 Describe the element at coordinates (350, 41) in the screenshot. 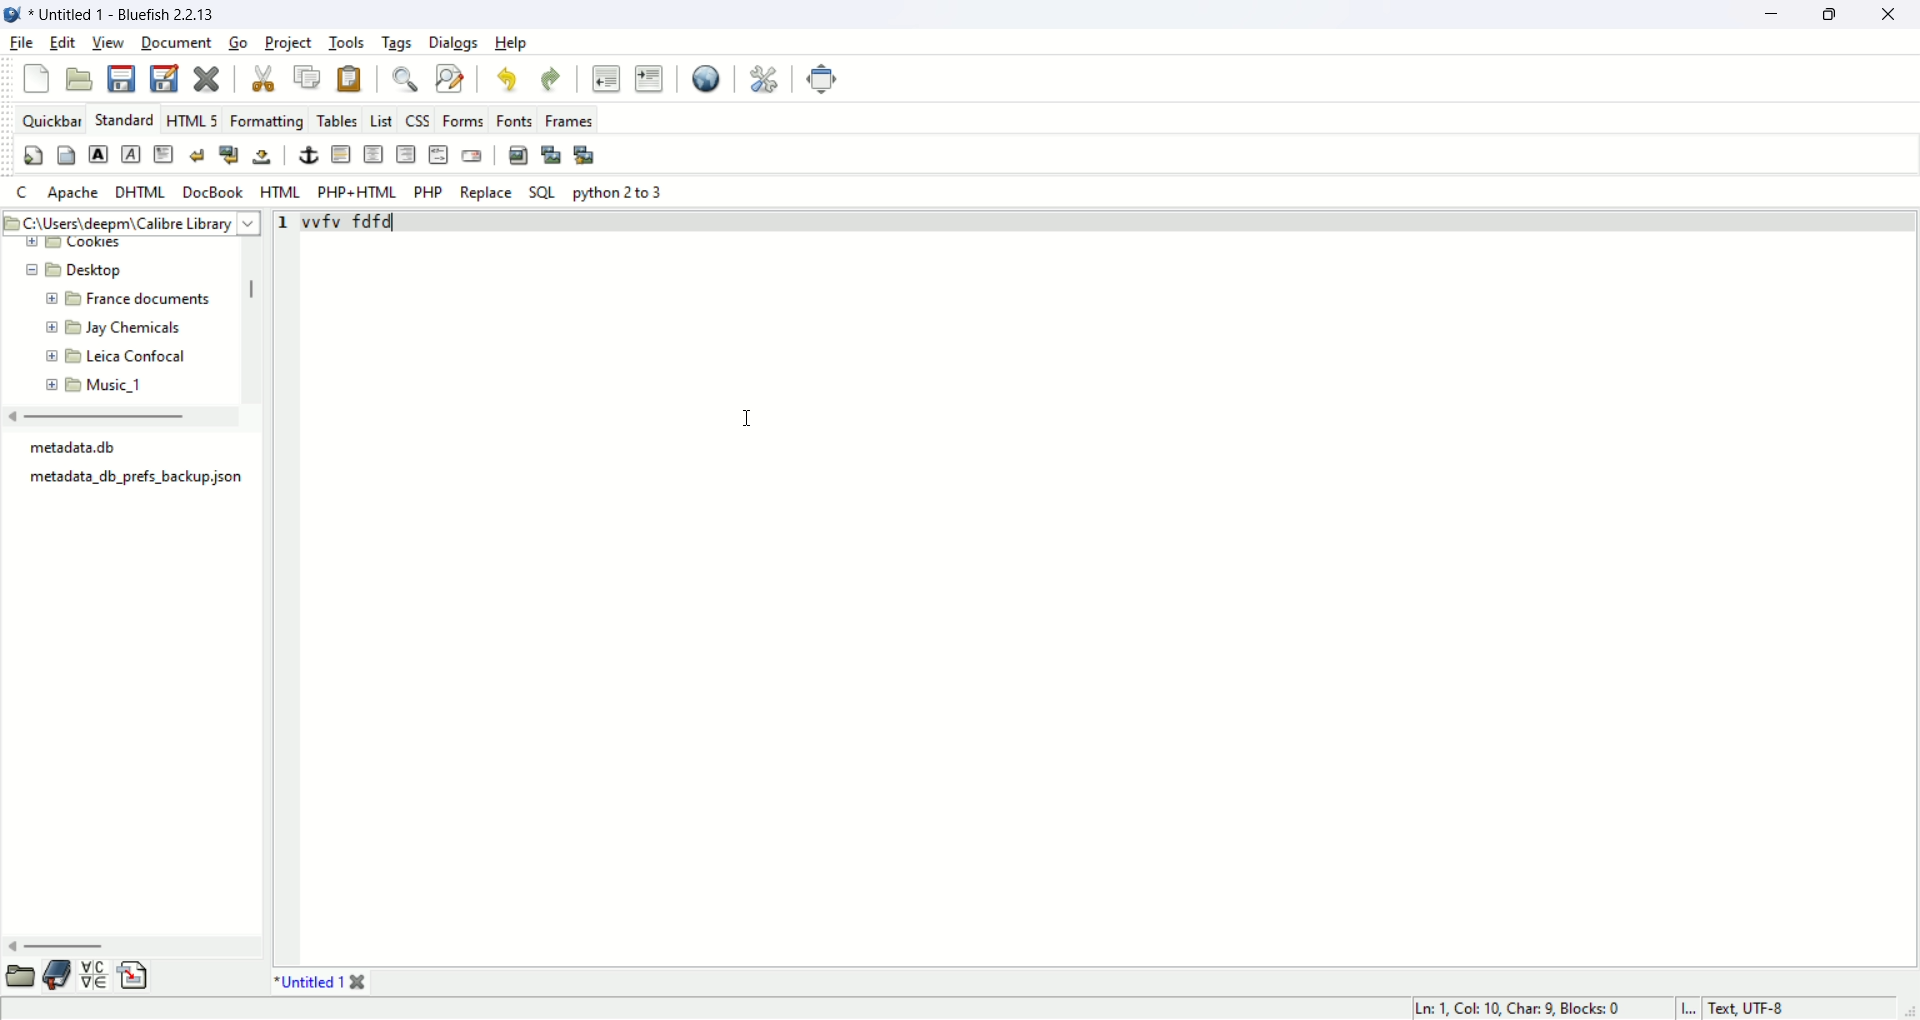

I see `tools` at that location.